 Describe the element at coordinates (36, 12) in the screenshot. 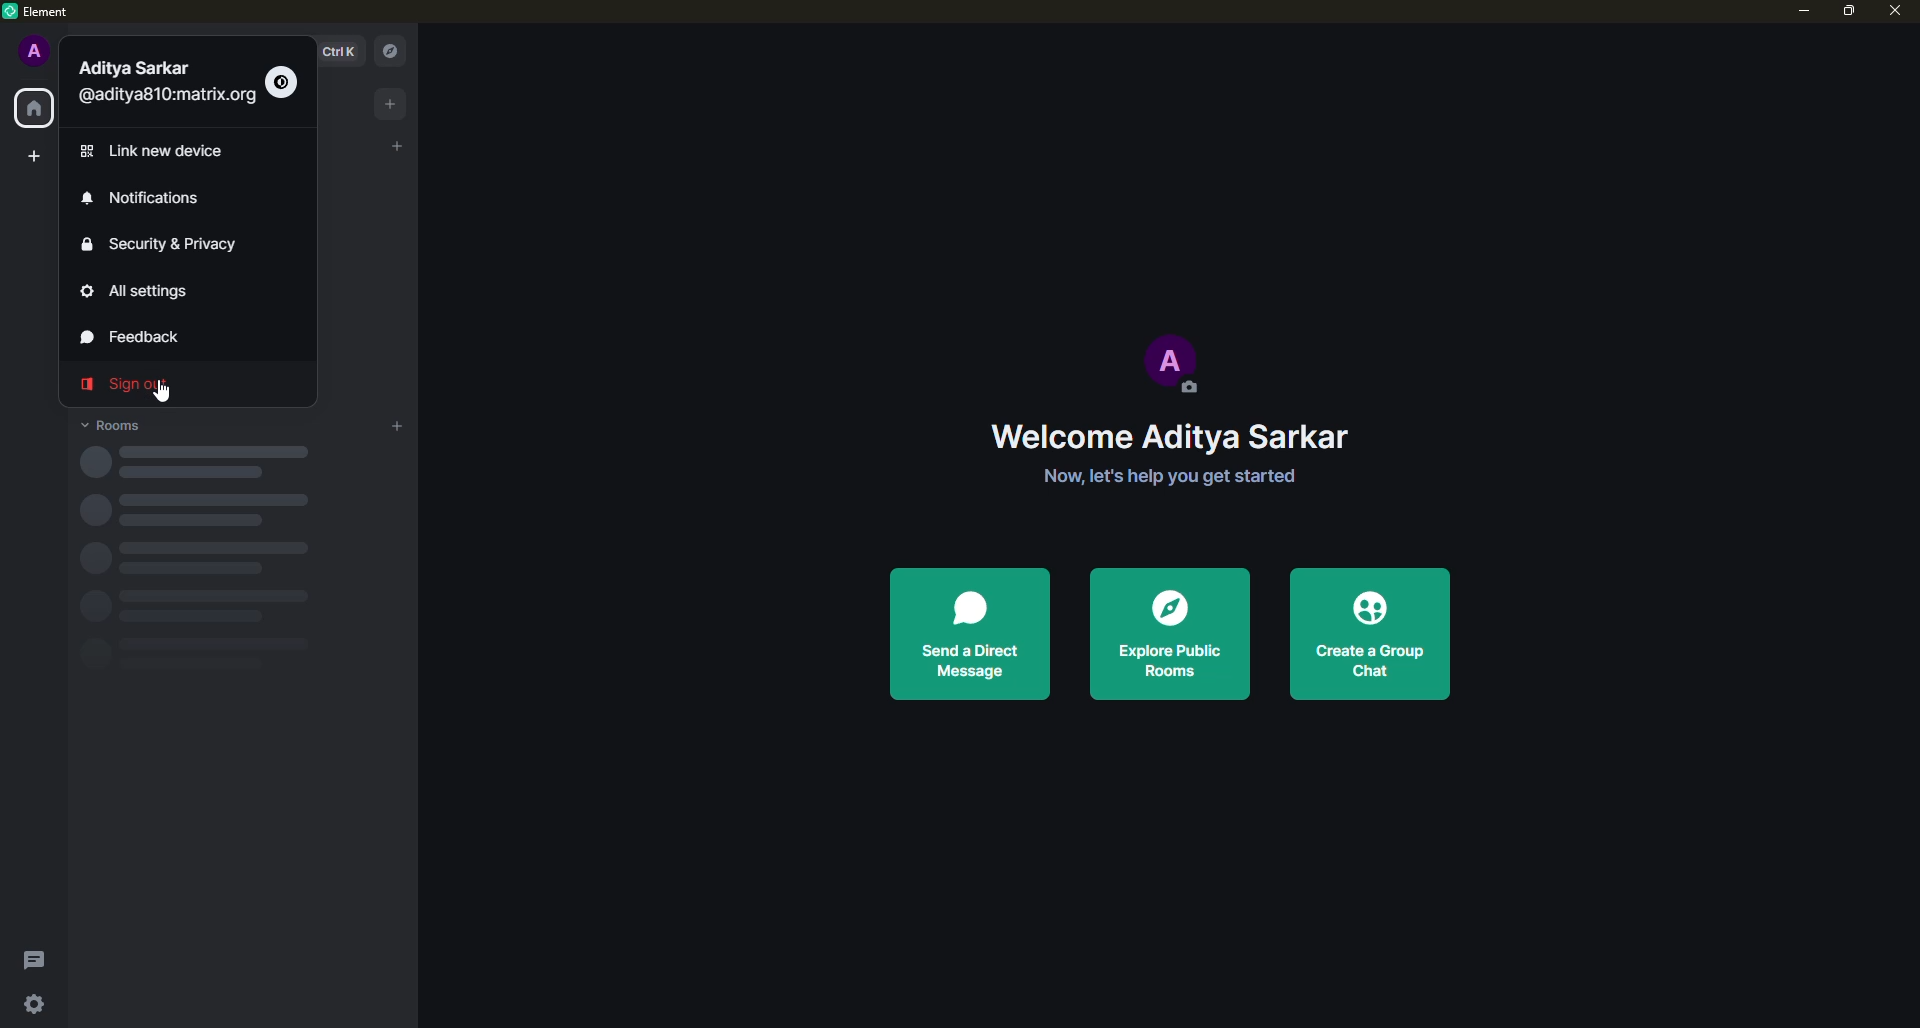

I see `Element` at that location.